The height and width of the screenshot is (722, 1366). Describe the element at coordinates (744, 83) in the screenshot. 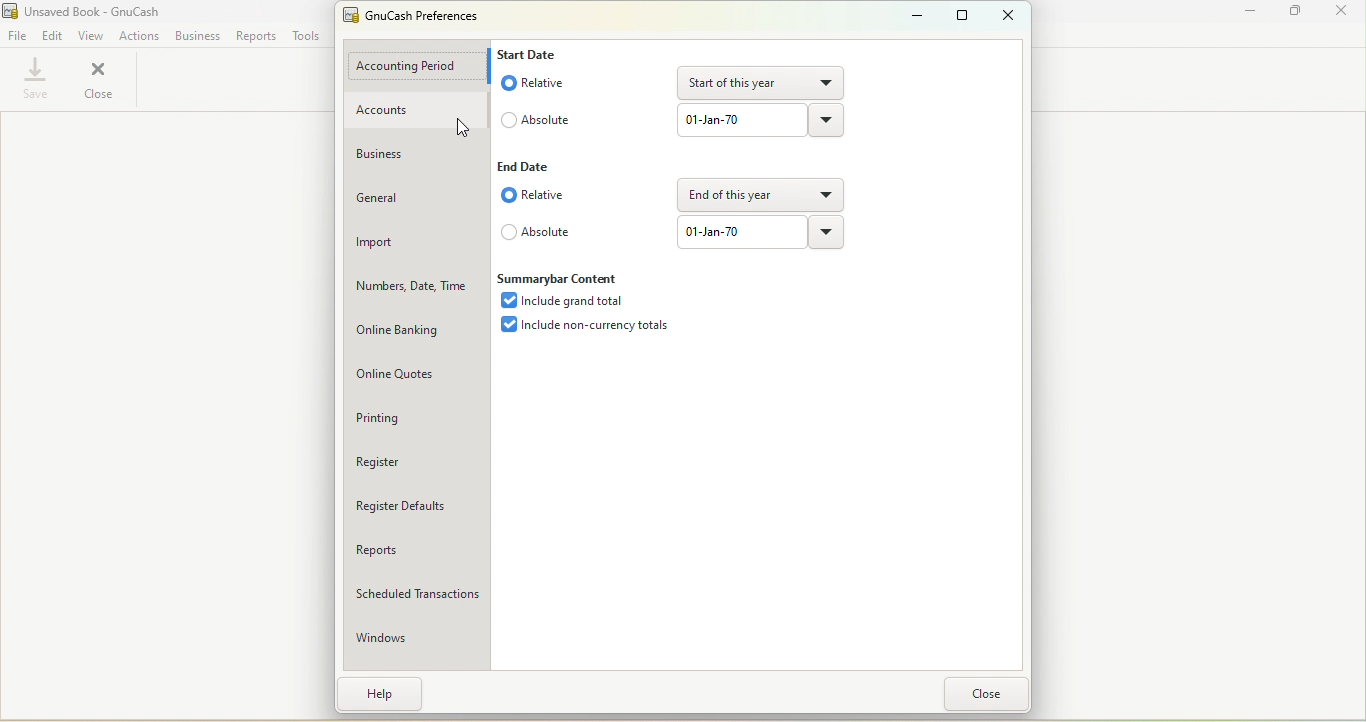

I see `start of this year` at that location.